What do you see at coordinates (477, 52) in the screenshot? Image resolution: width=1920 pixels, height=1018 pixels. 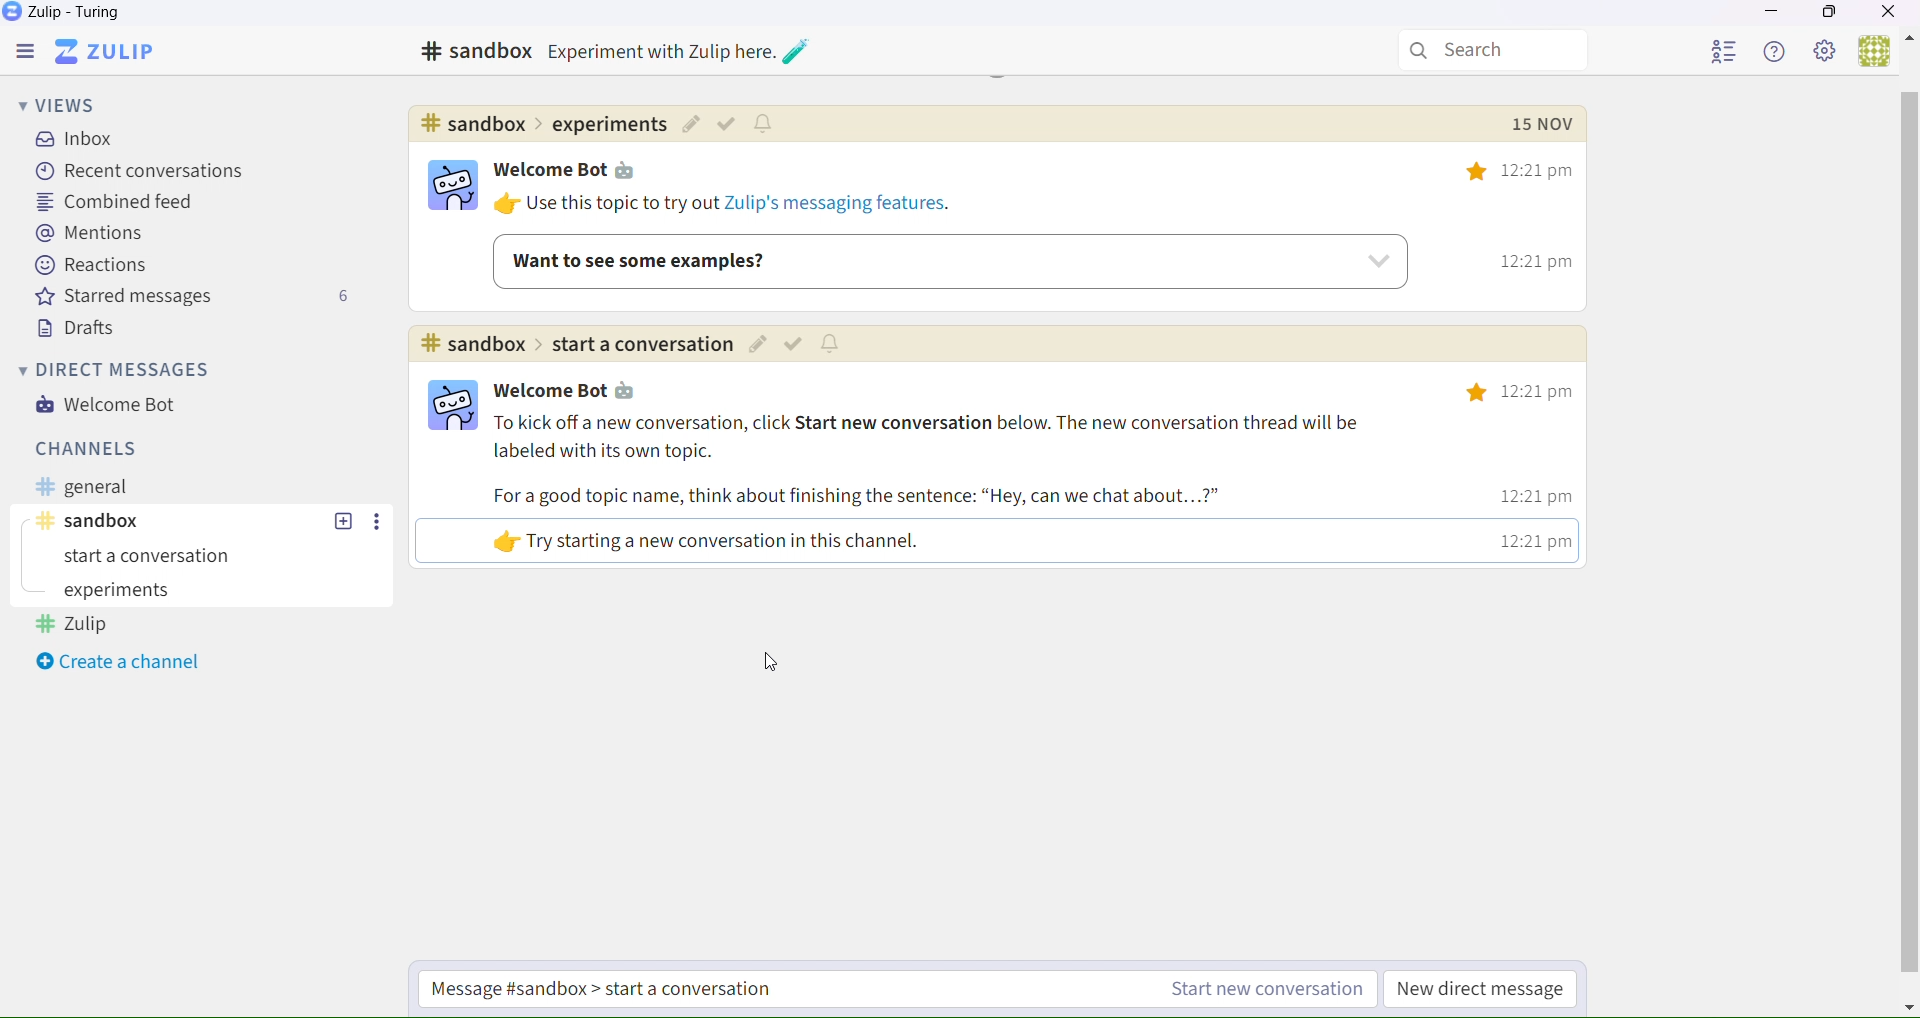 I see `#sandbox` at bounding box center [477, 52].